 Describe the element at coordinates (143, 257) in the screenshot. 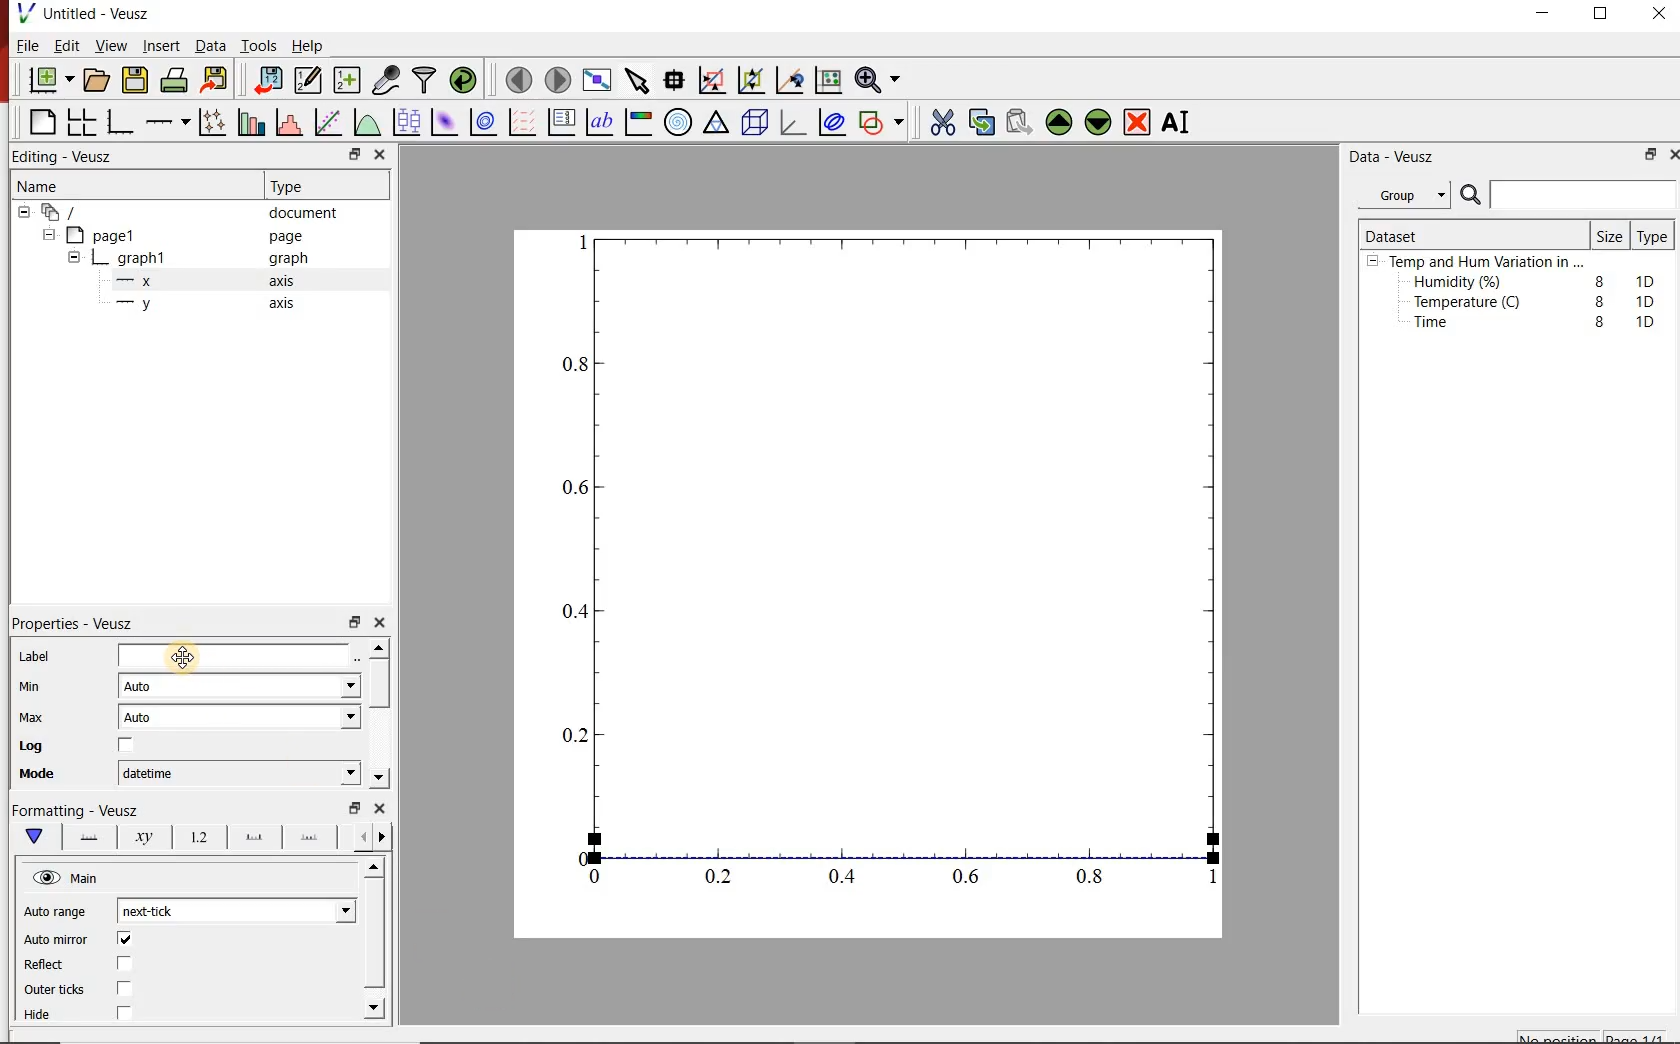

I see `graph` at that location.